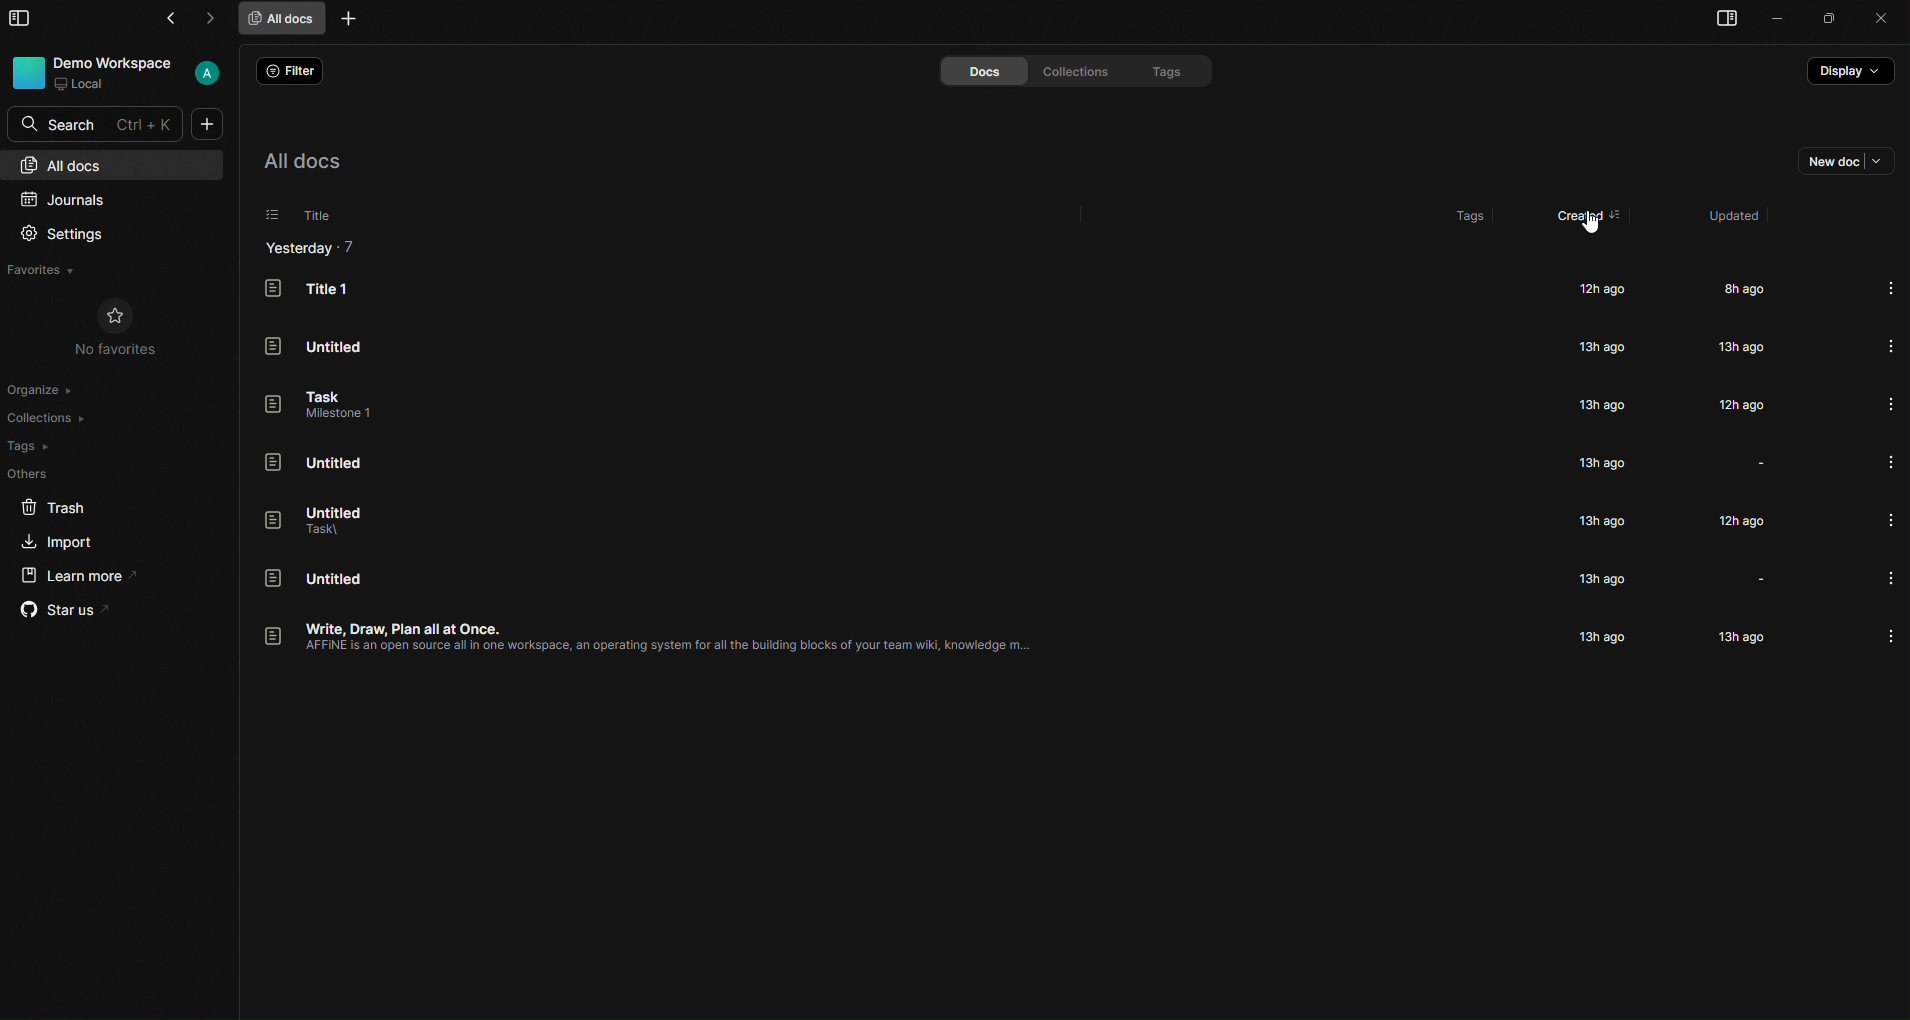 Image resolution: width=1910 pixels, height=1020 pixels. I want to click on all docs, so click(282, 20).